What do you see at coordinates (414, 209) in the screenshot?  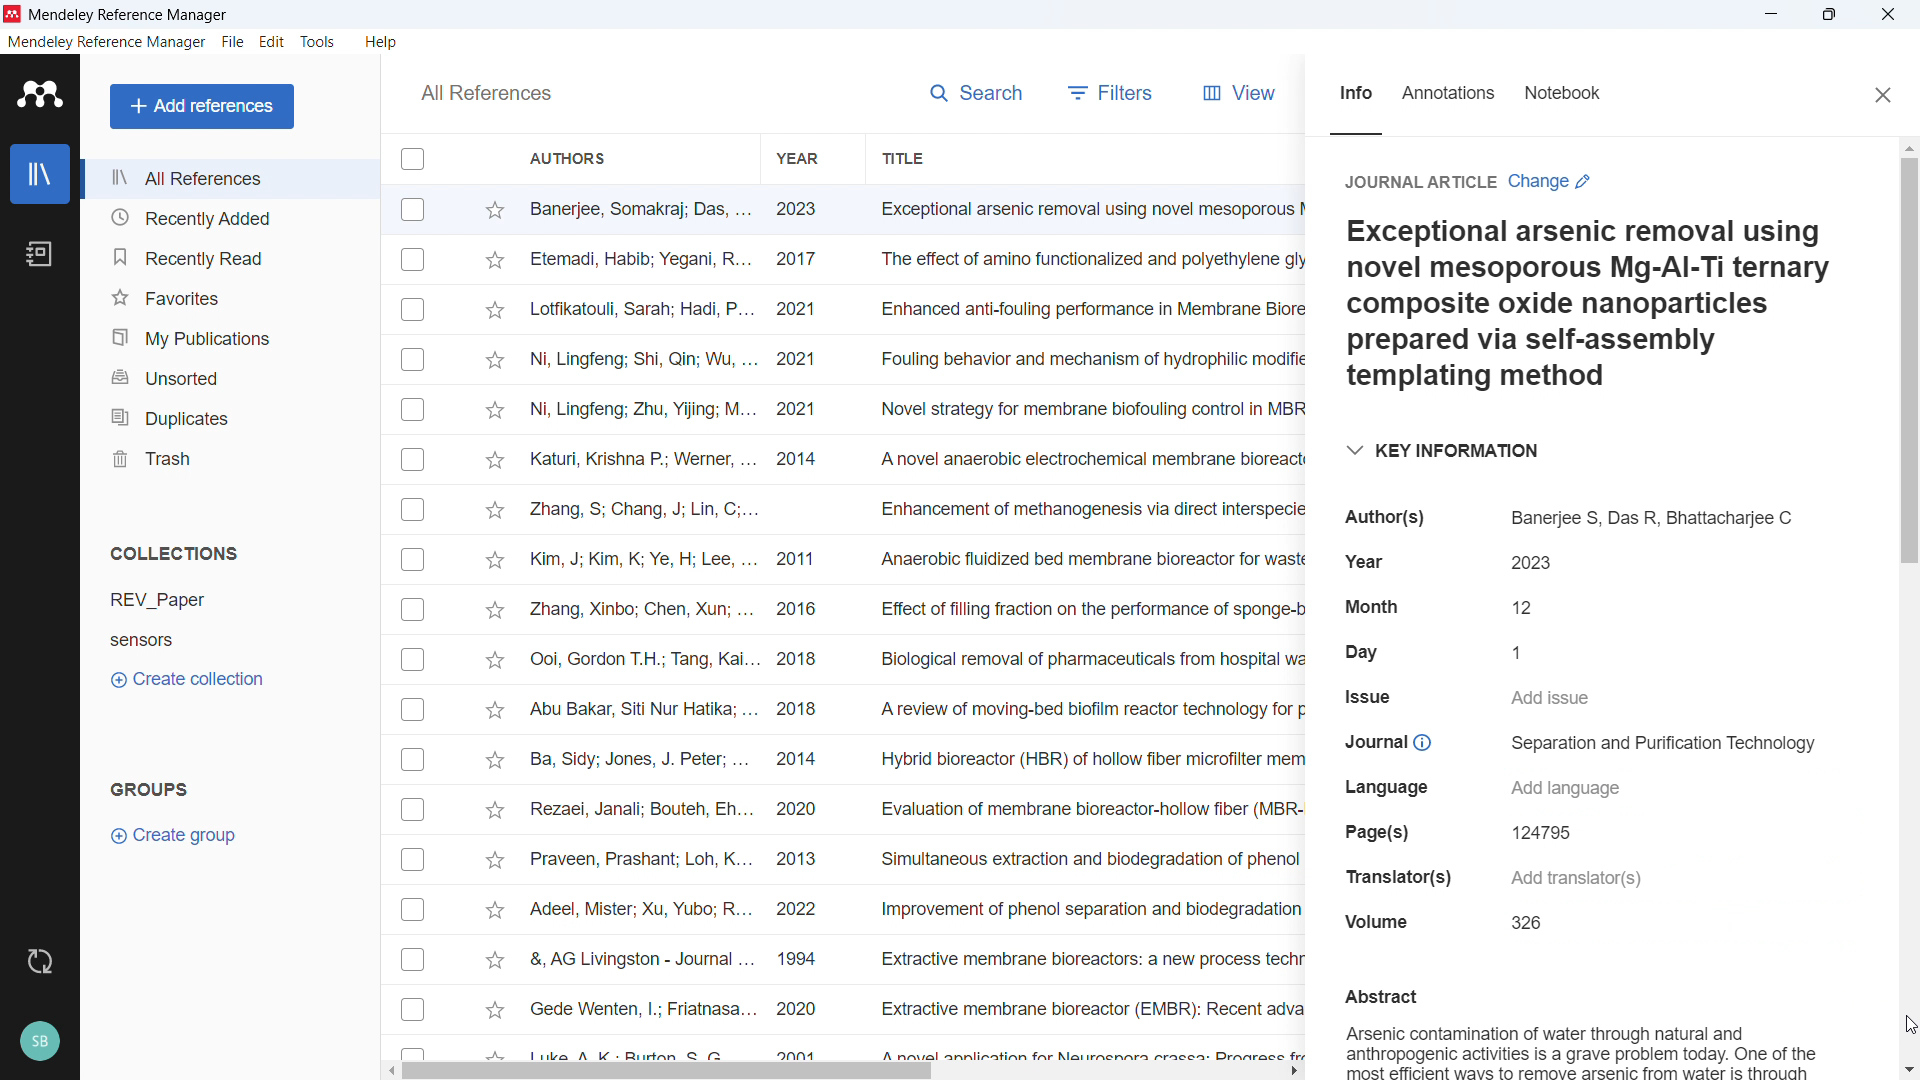 I see `Click to select individual Entry ` at bounding box center [414, 209].